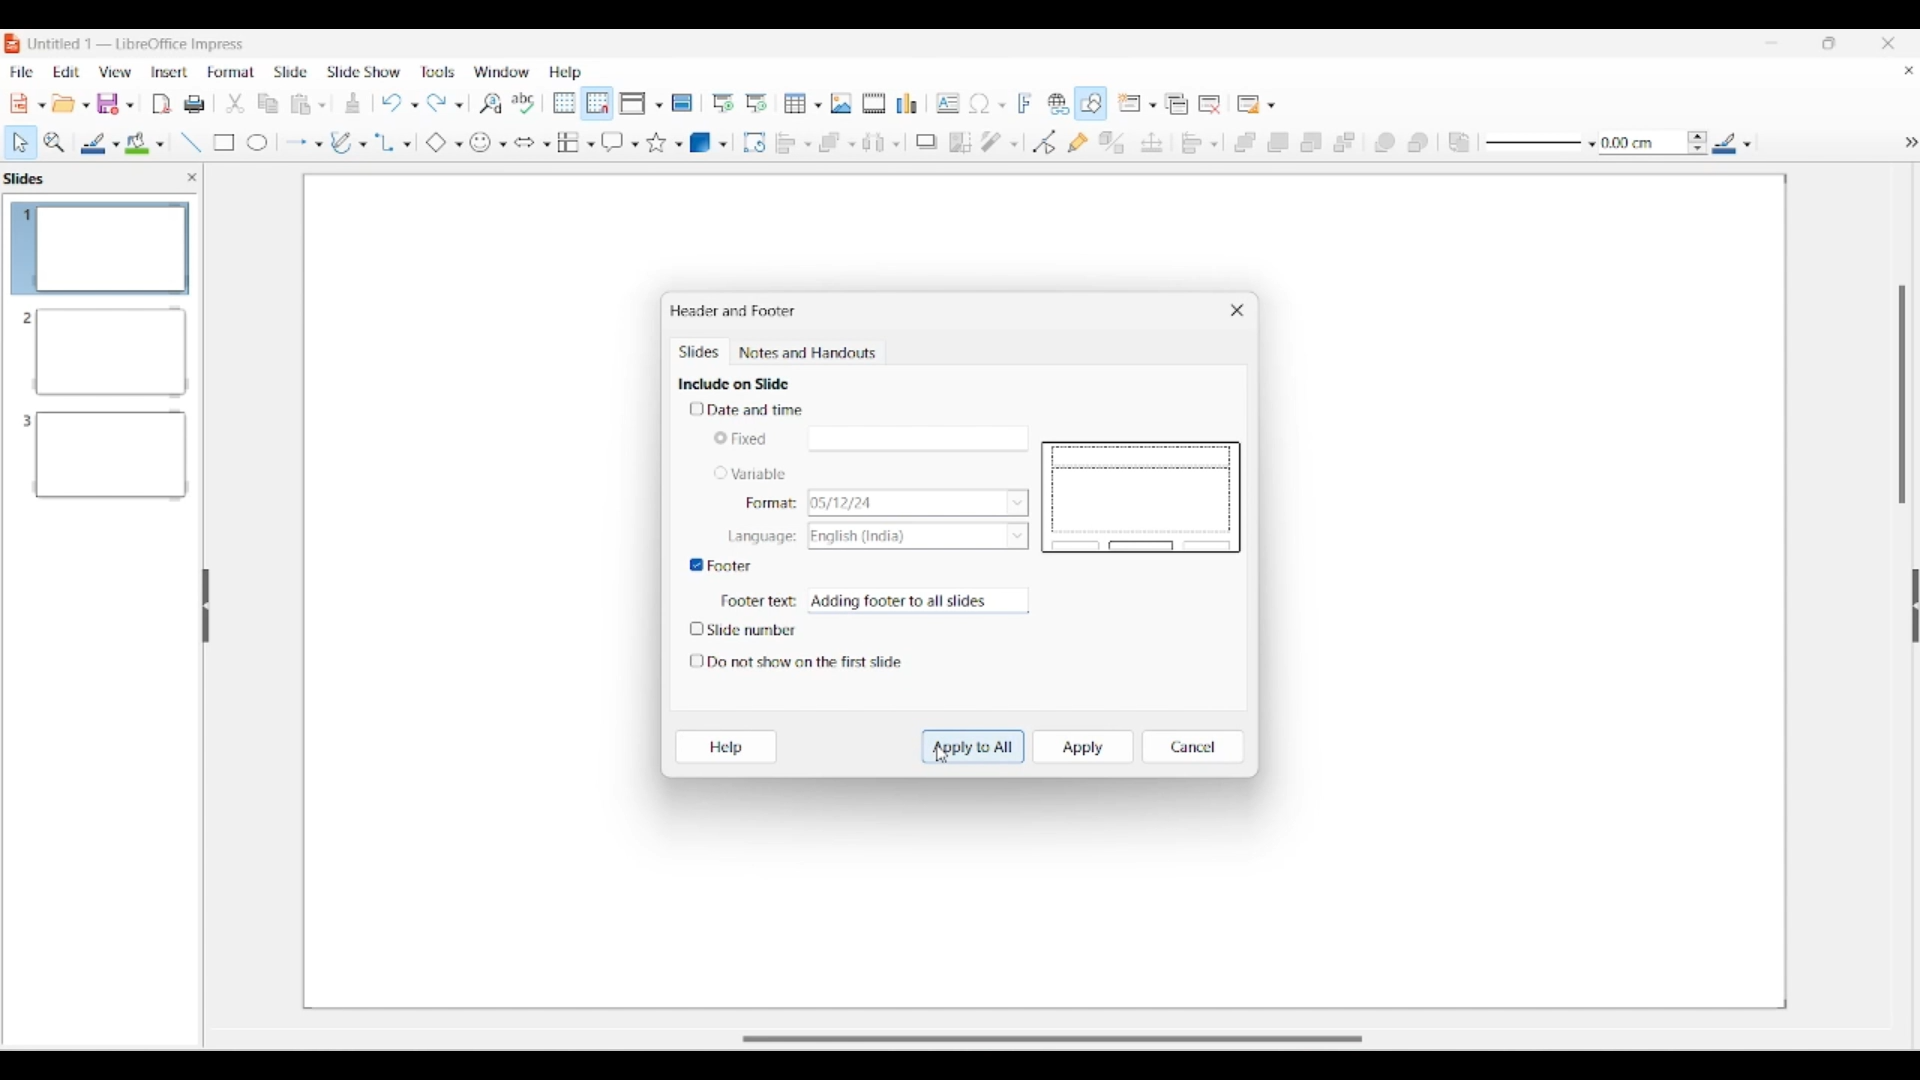  Describe the element at coordinates (142, 140) in the screenshot. I see `Color` at that location.